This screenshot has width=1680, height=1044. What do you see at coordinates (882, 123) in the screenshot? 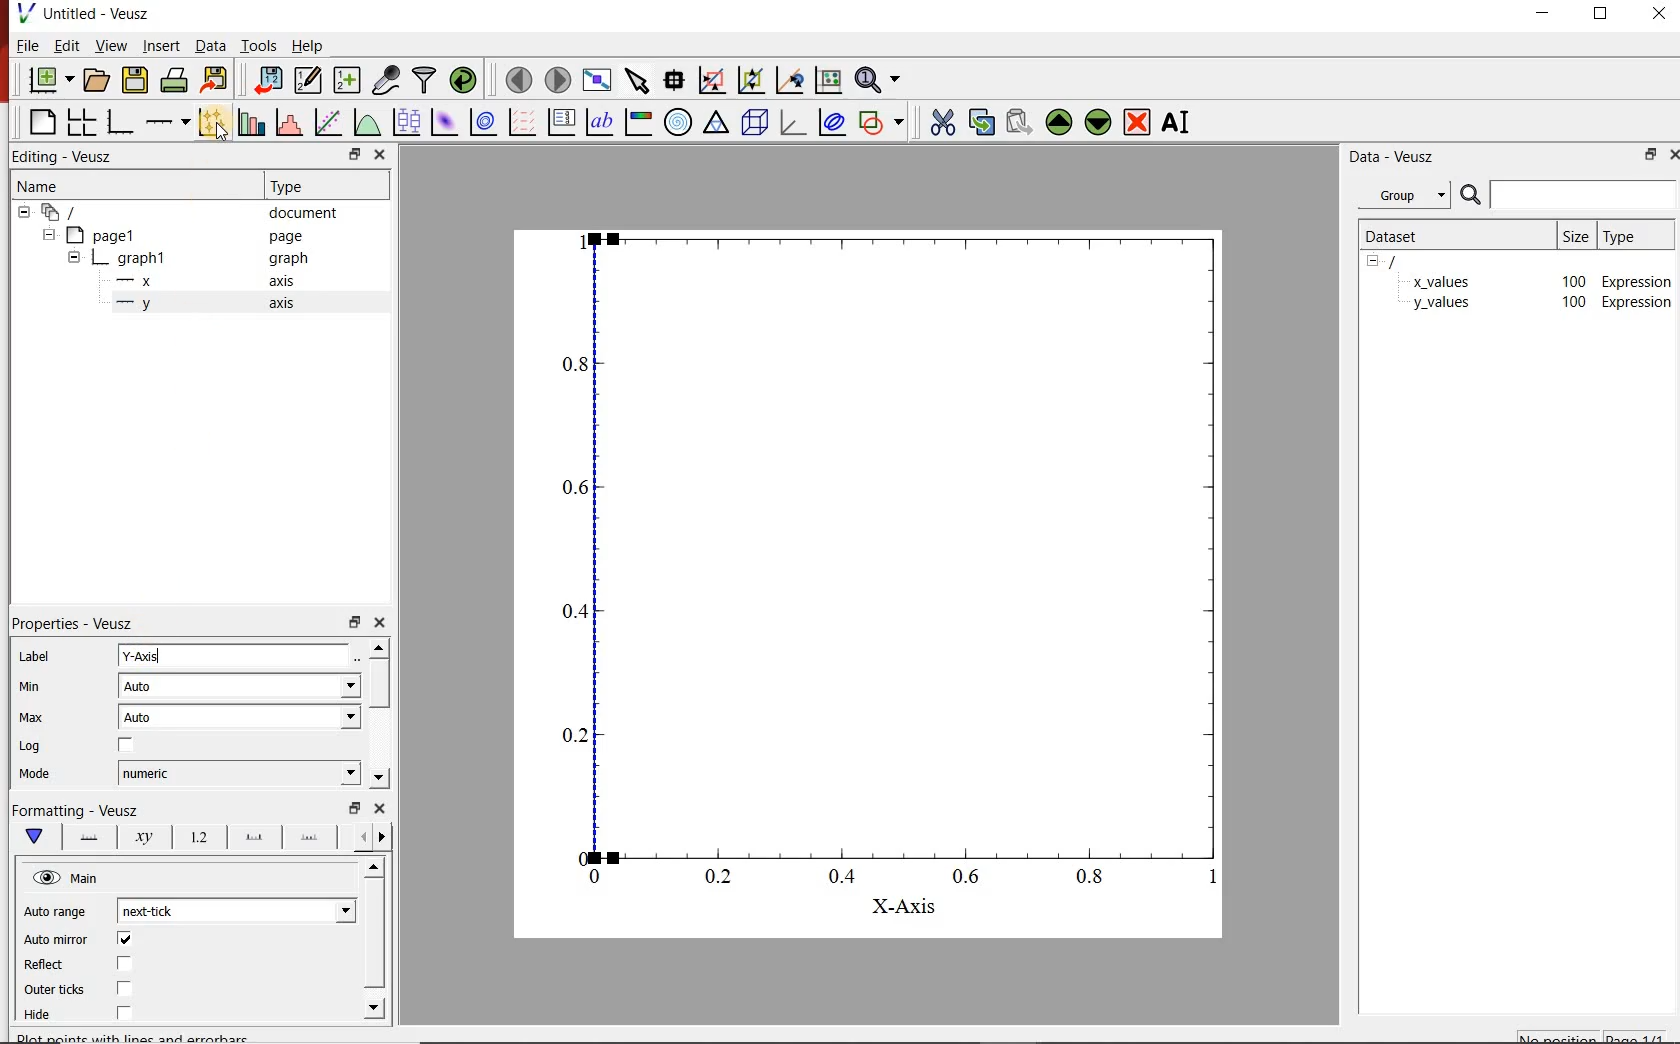
I see `add shape` at bounding box center [882, 123].